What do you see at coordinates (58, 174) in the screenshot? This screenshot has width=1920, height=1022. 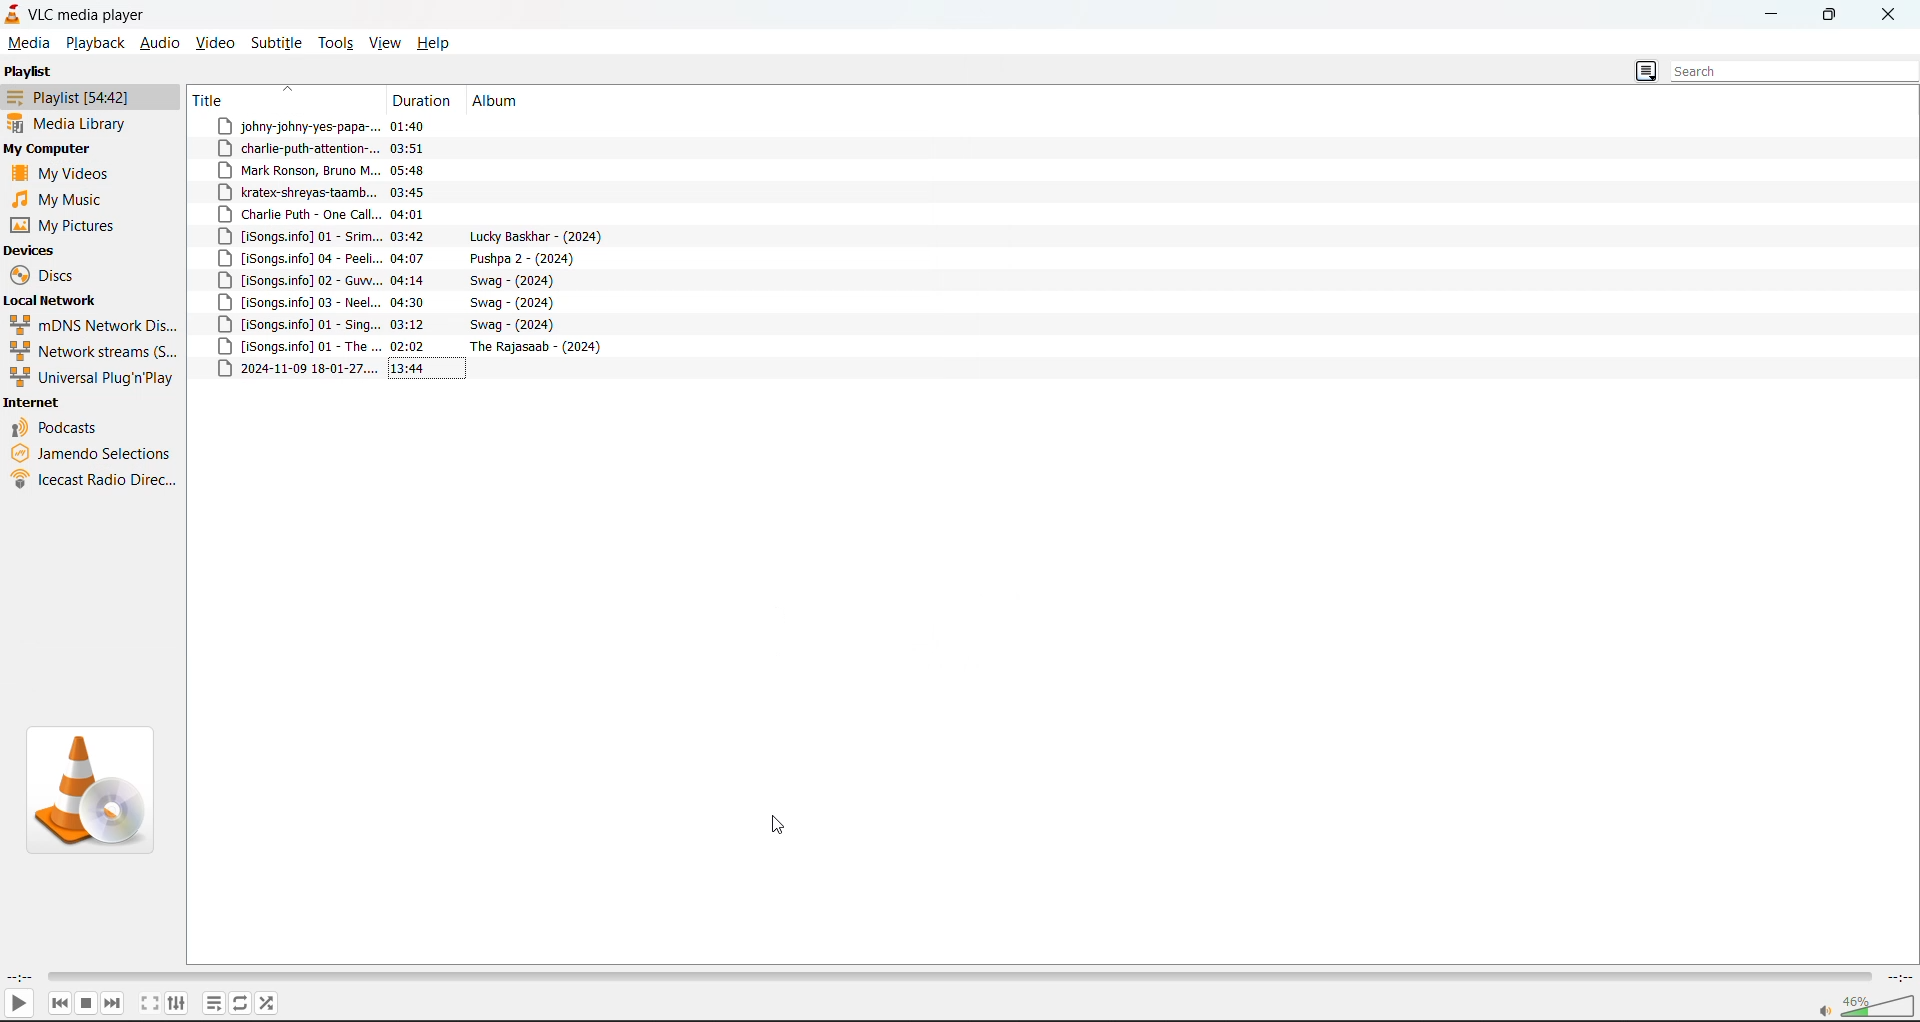 I see `videos` at bounding box center [58, 174].